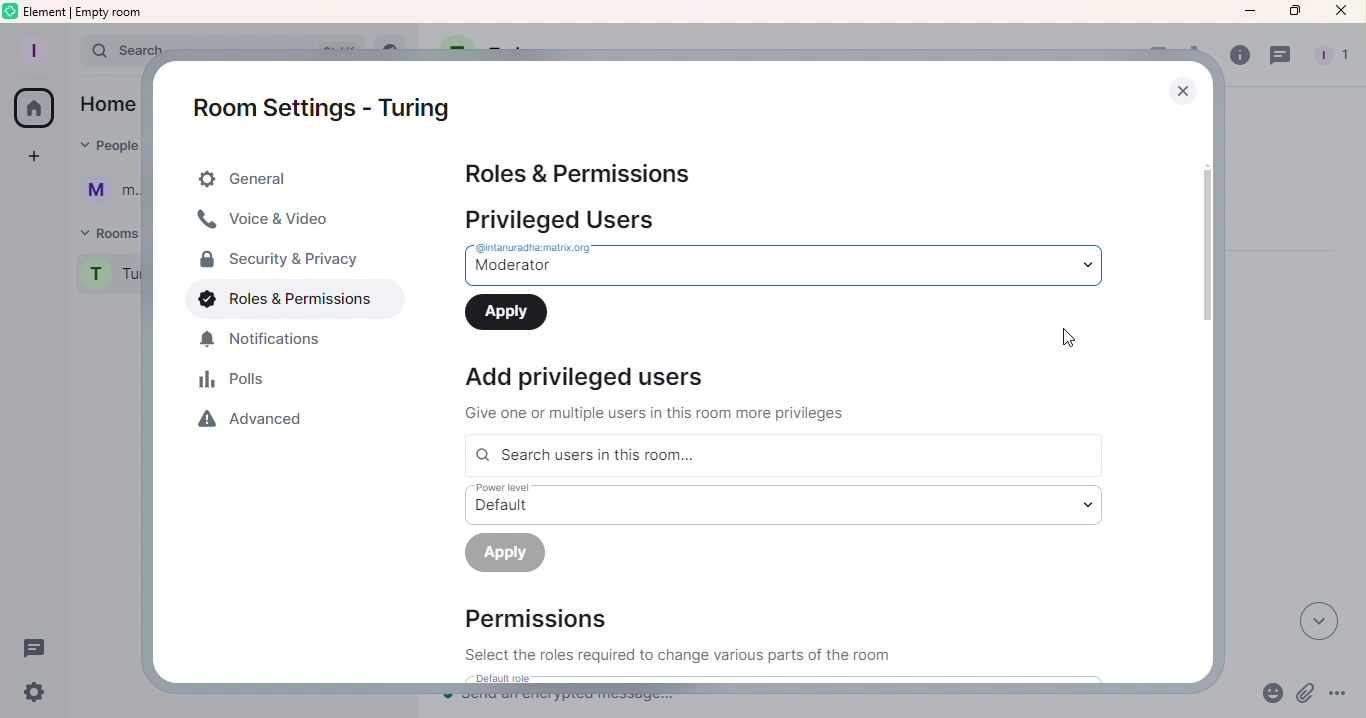  What do you see at coordinates (1303, 696) in the screenshot?
I see `Attachment` at bounding box center [1303, 696].